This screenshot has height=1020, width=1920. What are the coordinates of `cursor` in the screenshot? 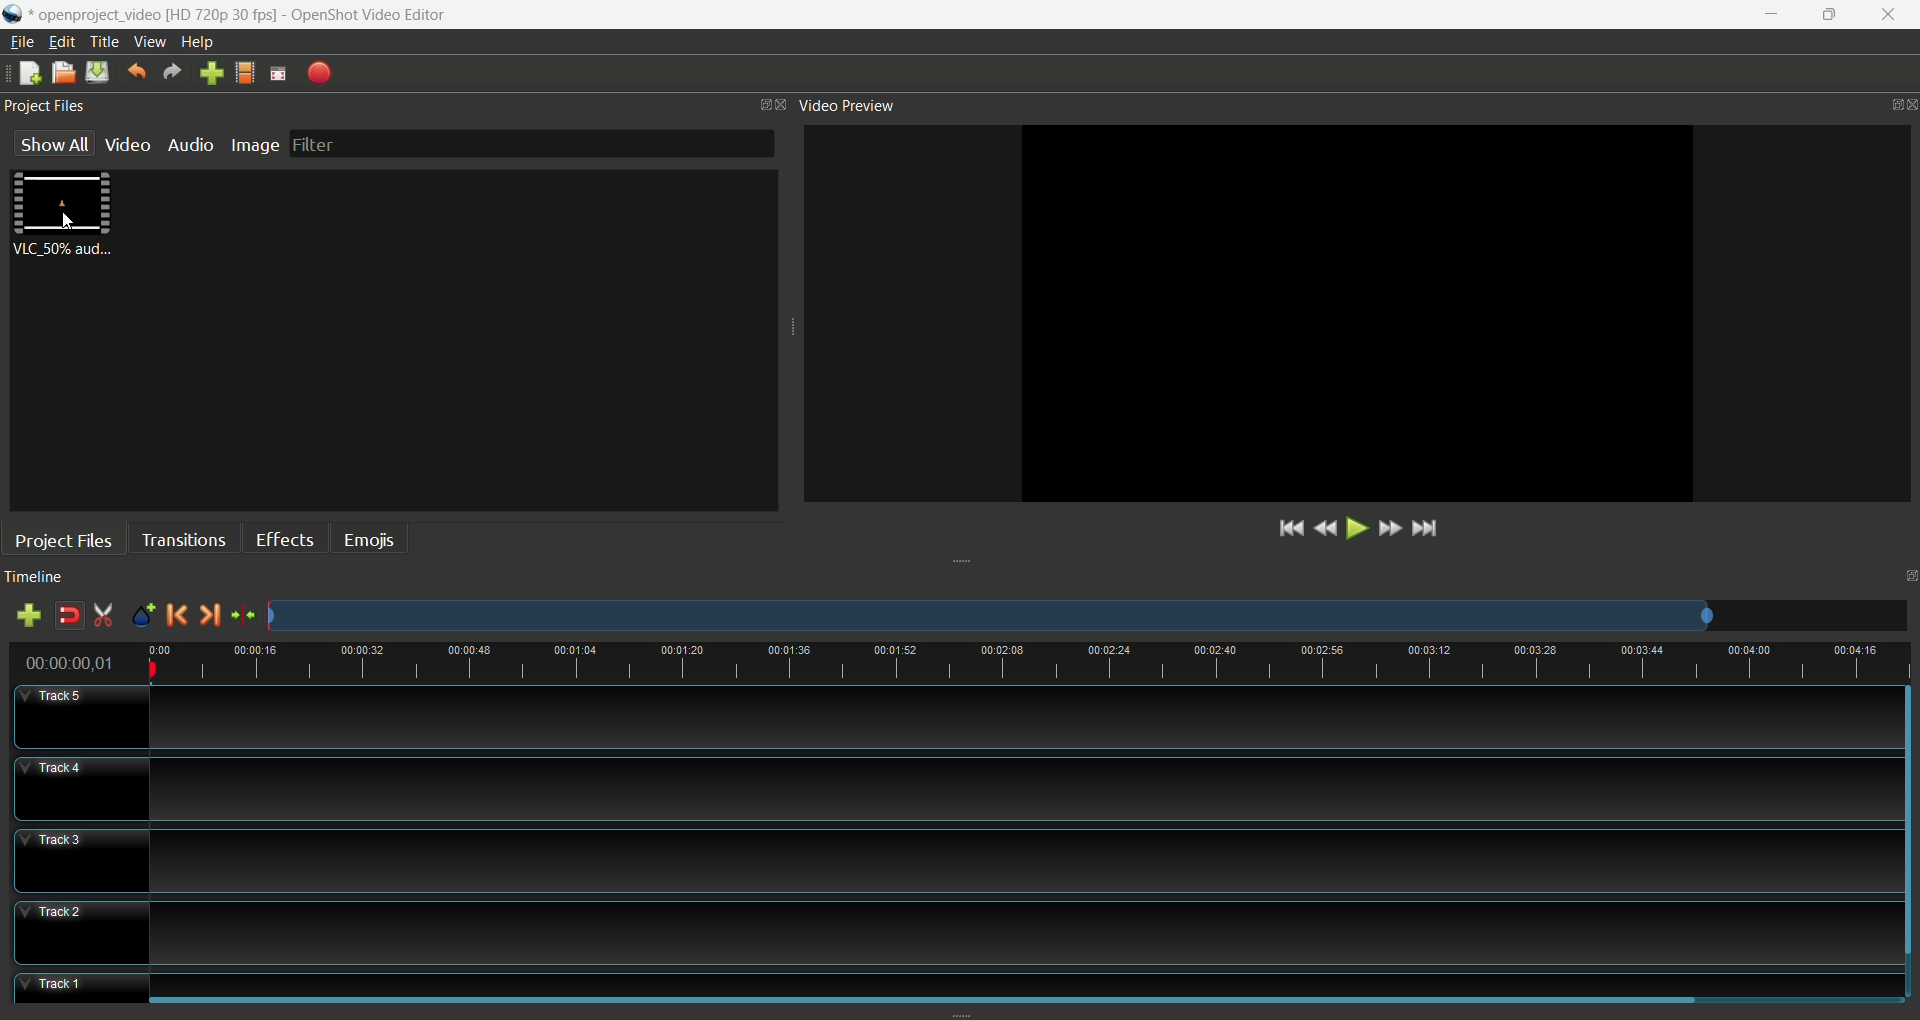 It's located at (68, 221).